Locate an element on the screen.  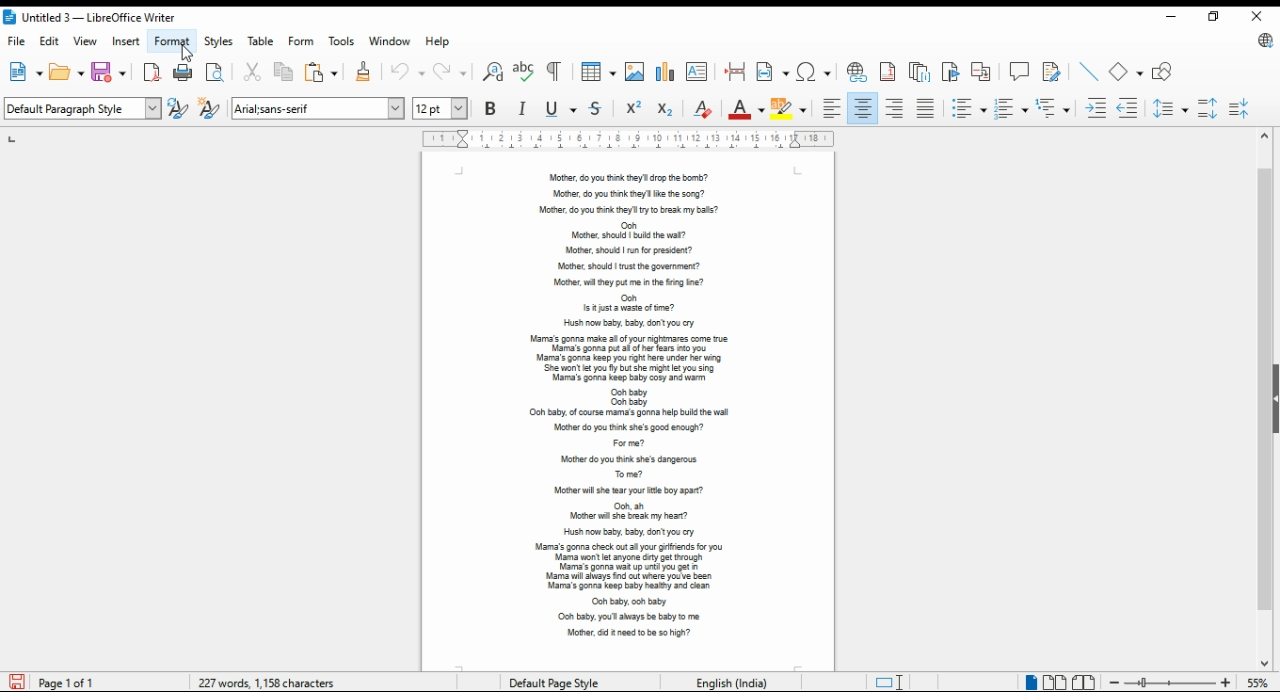
italics is located at coordinates (523, 108).